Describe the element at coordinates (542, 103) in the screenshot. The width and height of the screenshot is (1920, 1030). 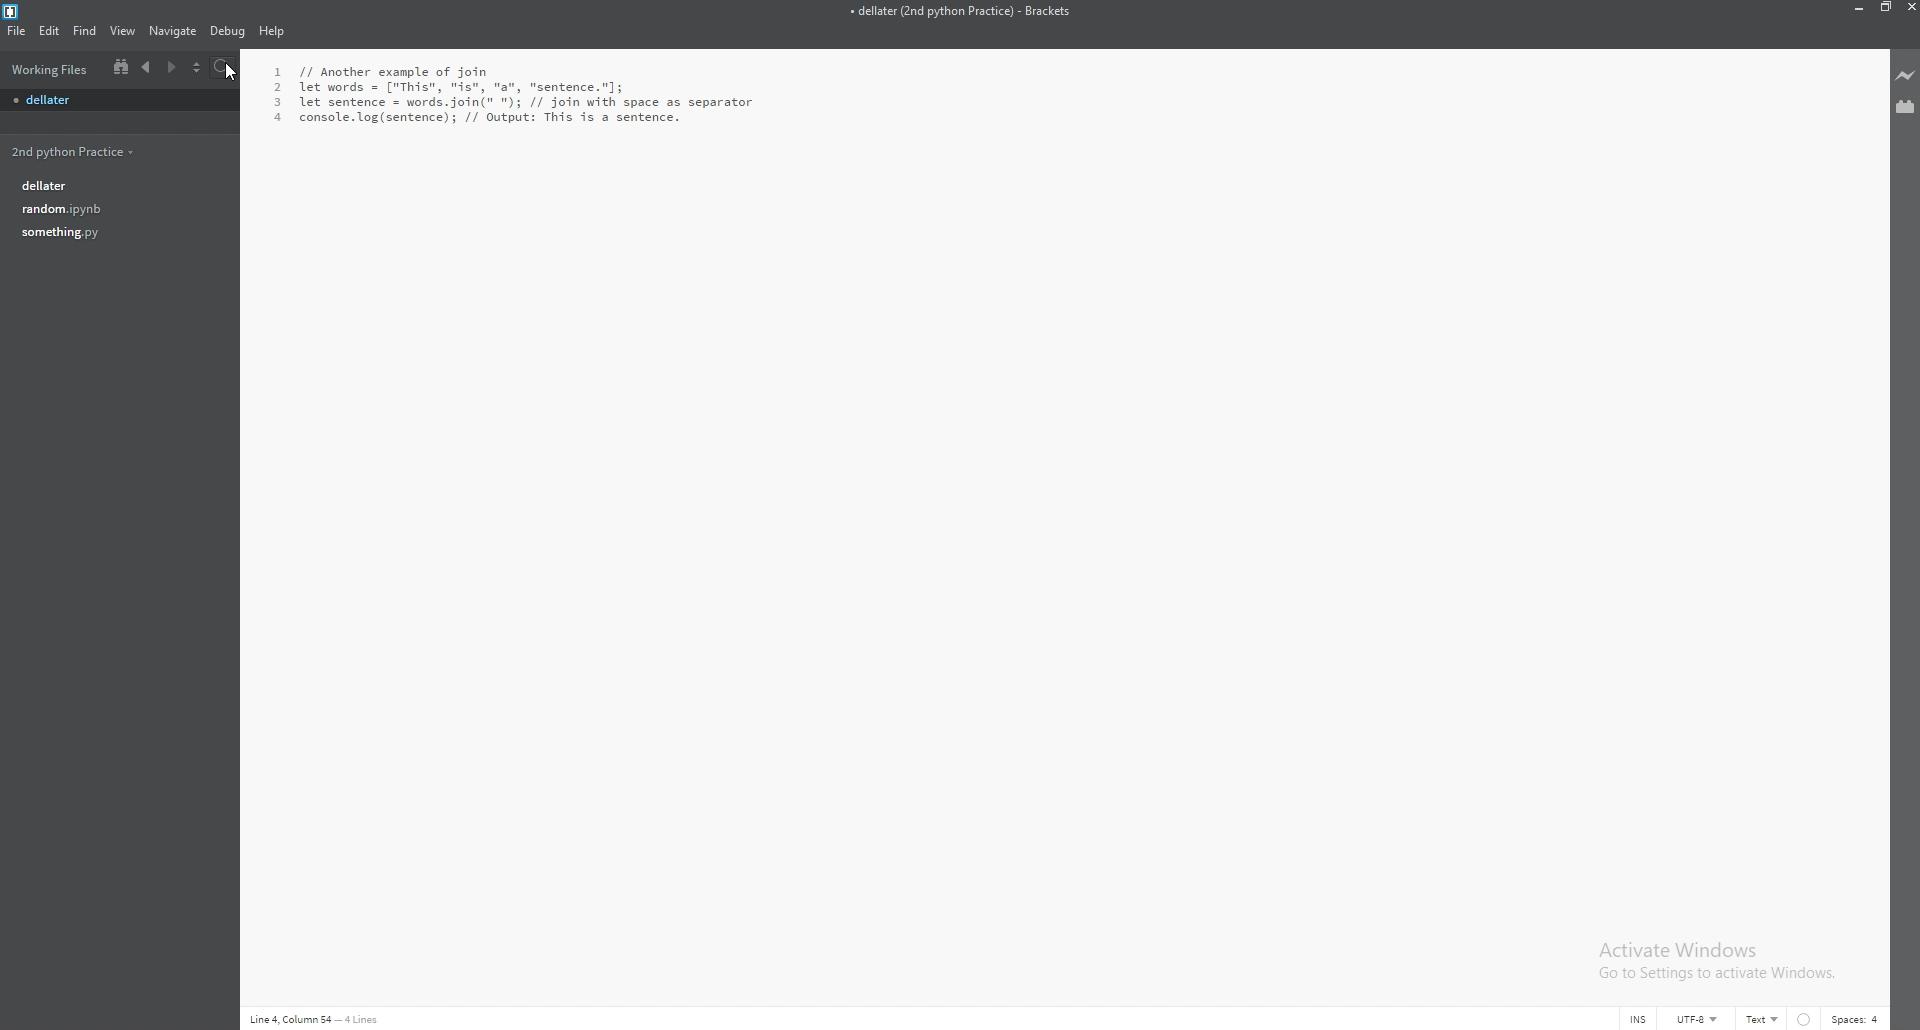
I see `L // Another example of join

let words = ["This", "is", "a", "sentence."];

let sentence = words.join(" "); // join with space as separator
console. log(sentence); // Output: This is a sentence.` at that location.